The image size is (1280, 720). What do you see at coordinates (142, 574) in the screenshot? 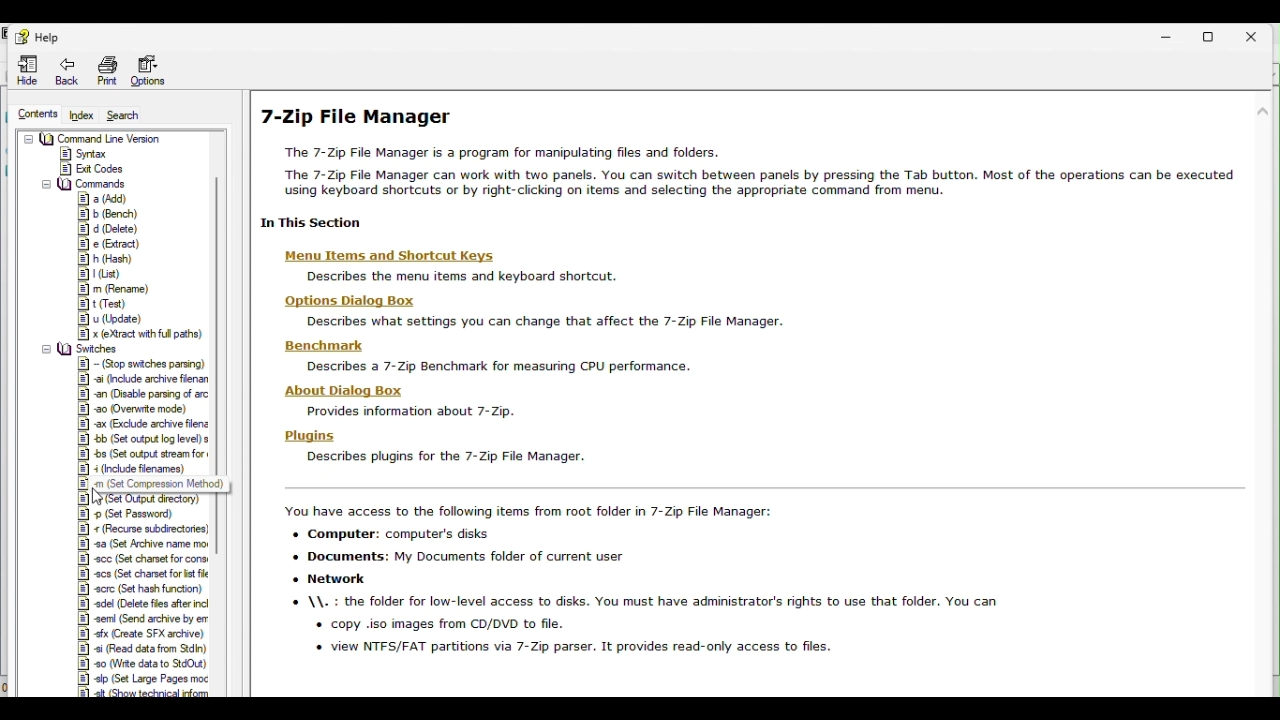
I see `scs` at bounding box center [142, 574].